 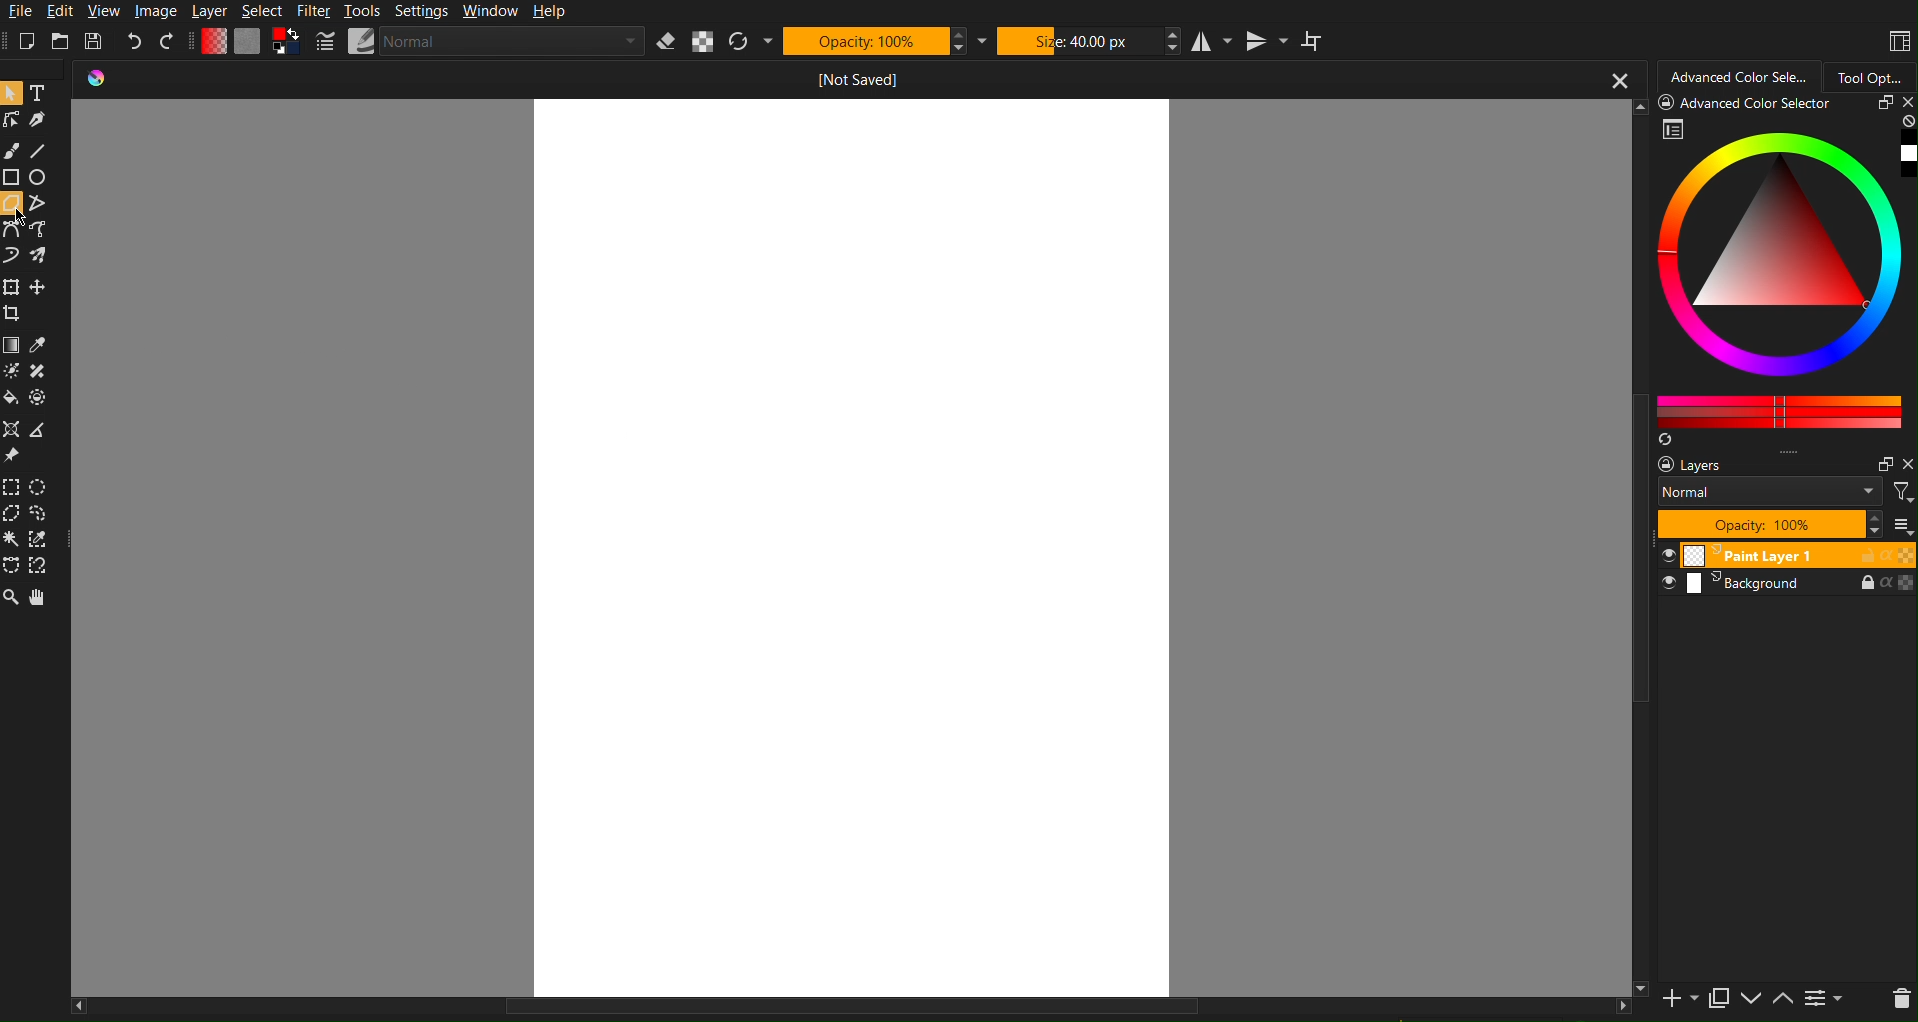 What do you see at coordinates (96, 40) in the screenshot?
I see `Save` at bounding box center [96, 40].